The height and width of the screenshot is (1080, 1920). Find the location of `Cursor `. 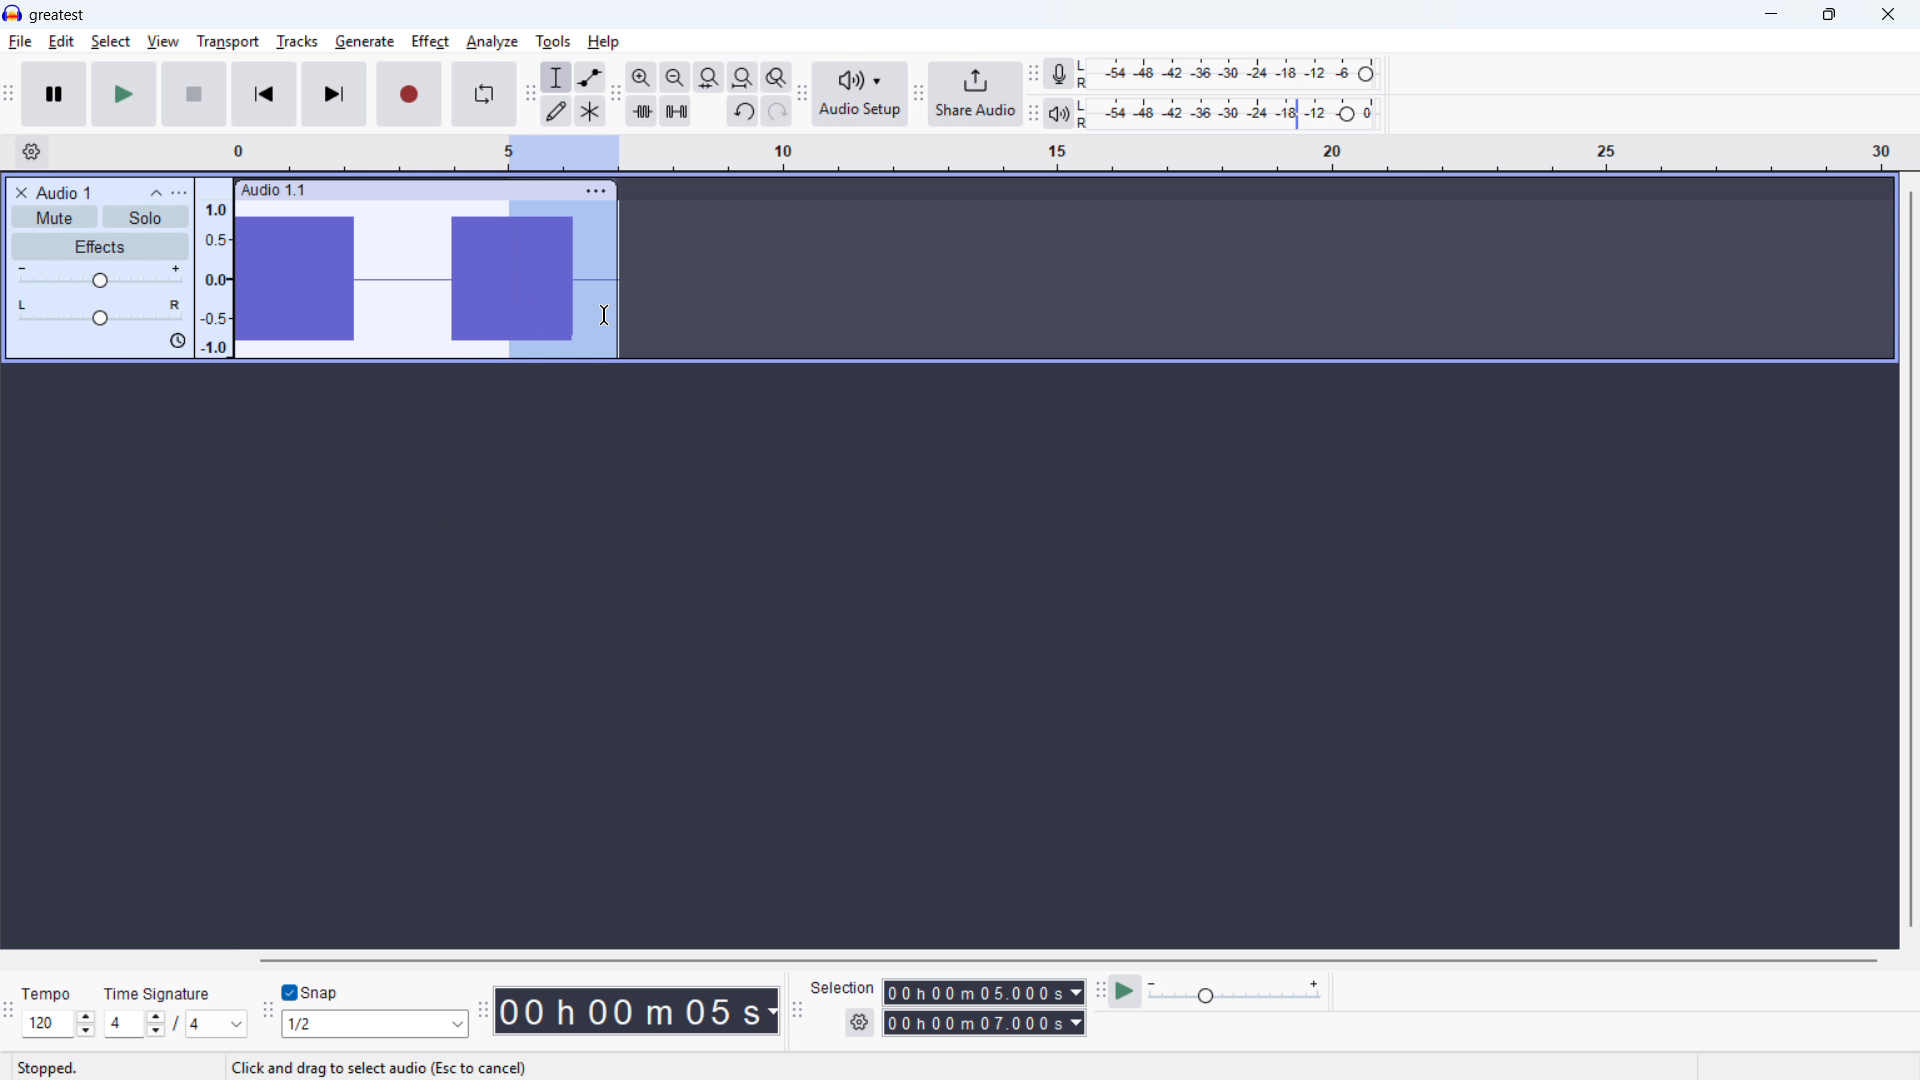

Cursor  is located at coordinates (604, 316).